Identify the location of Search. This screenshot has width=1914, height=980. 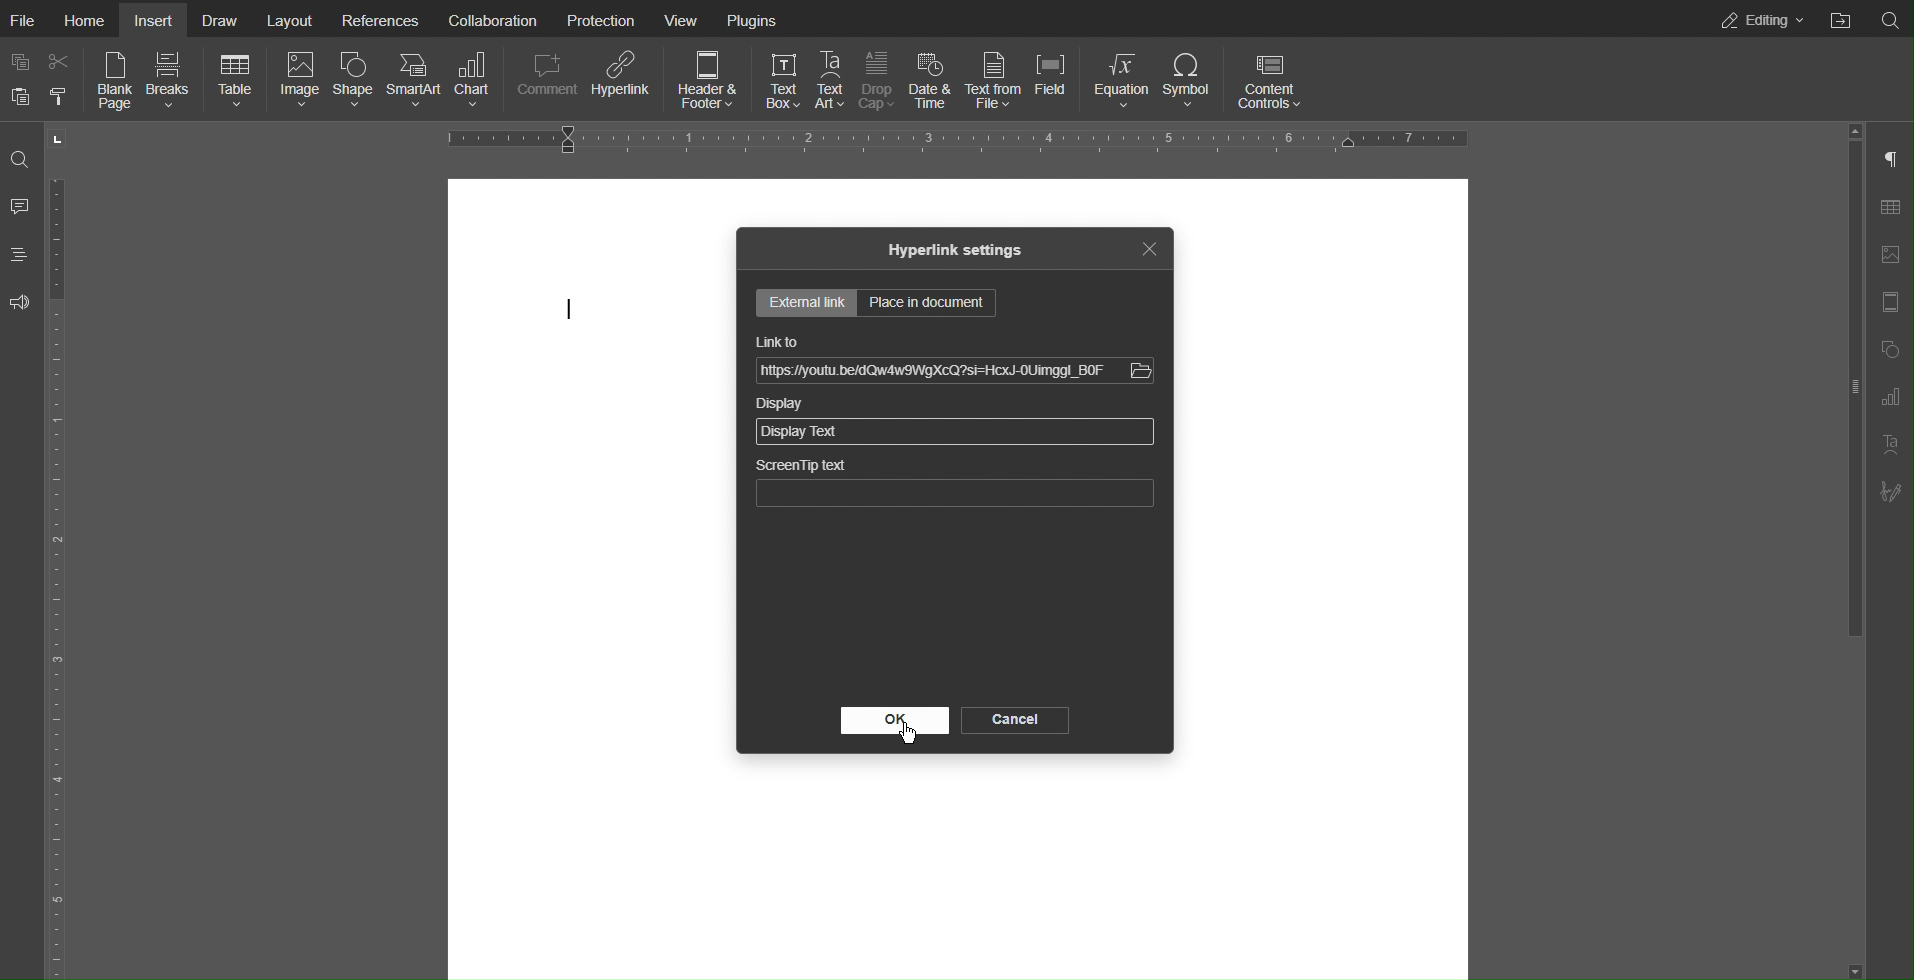
(1891, 20).